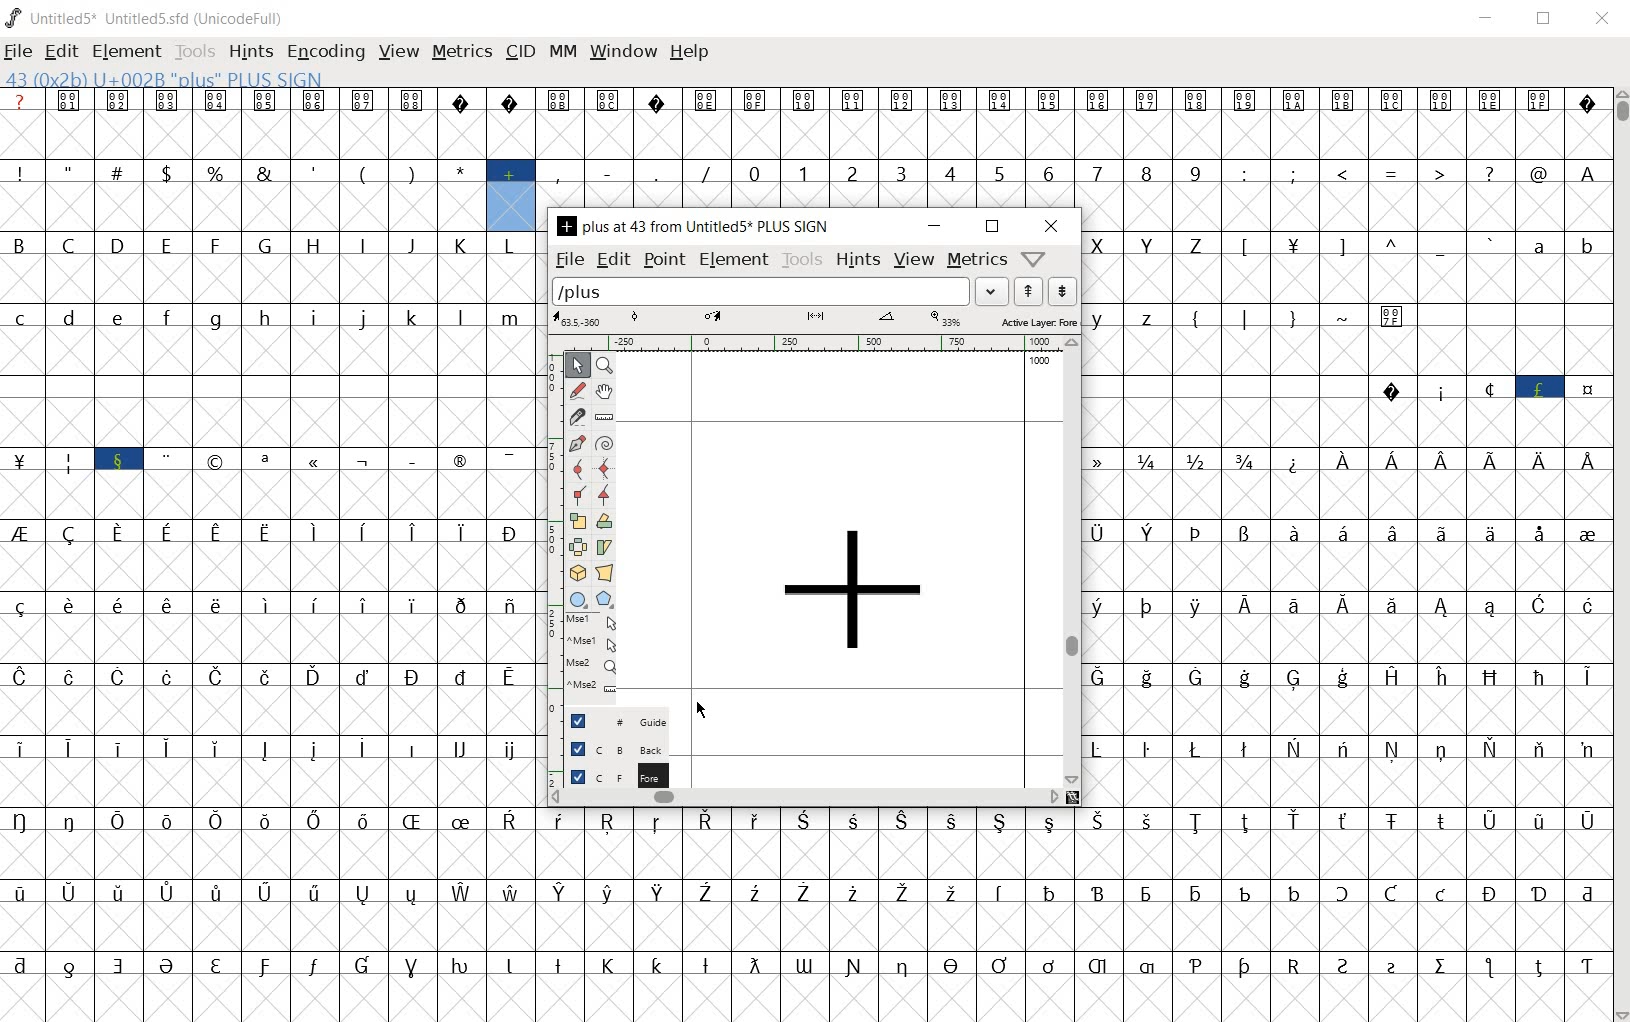  Describe the element at coordinates (612, 261) in the screenshot. I see `edit` at that location.